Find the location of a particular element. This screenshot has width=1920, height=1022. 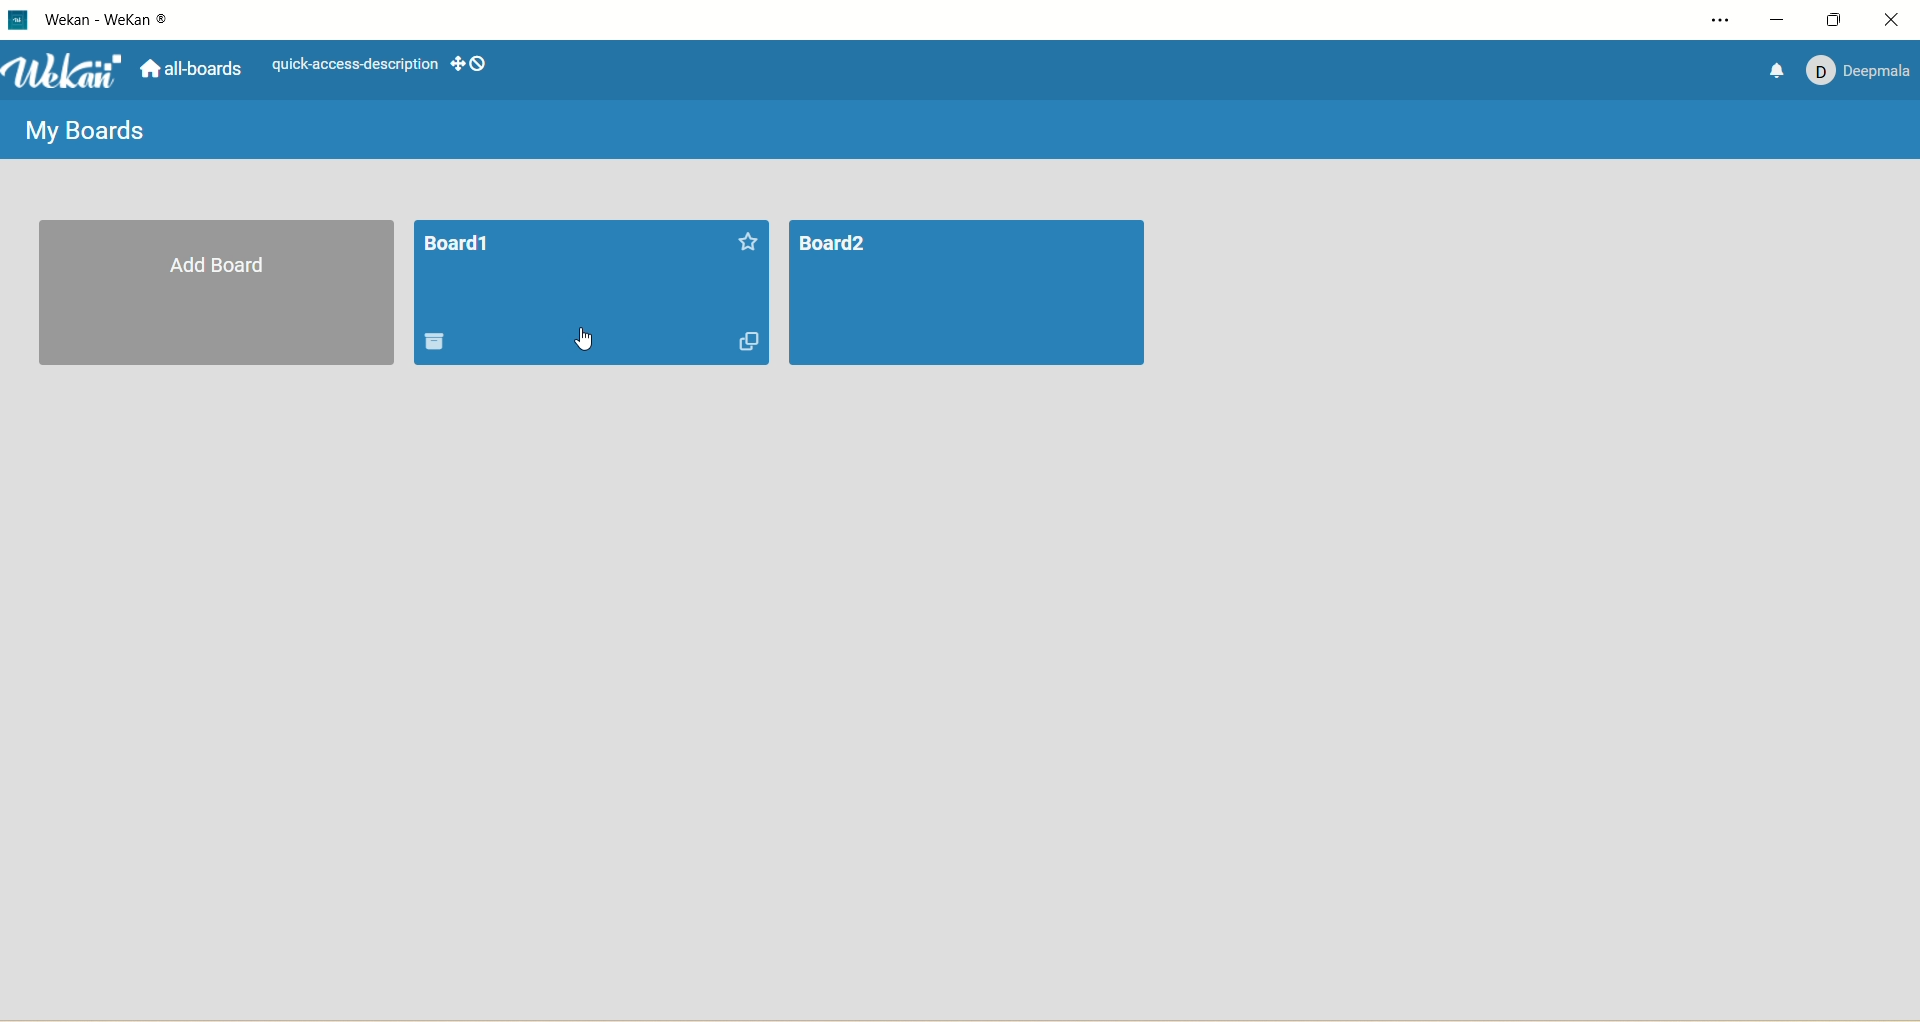

title is located at coordinates (111, 22).